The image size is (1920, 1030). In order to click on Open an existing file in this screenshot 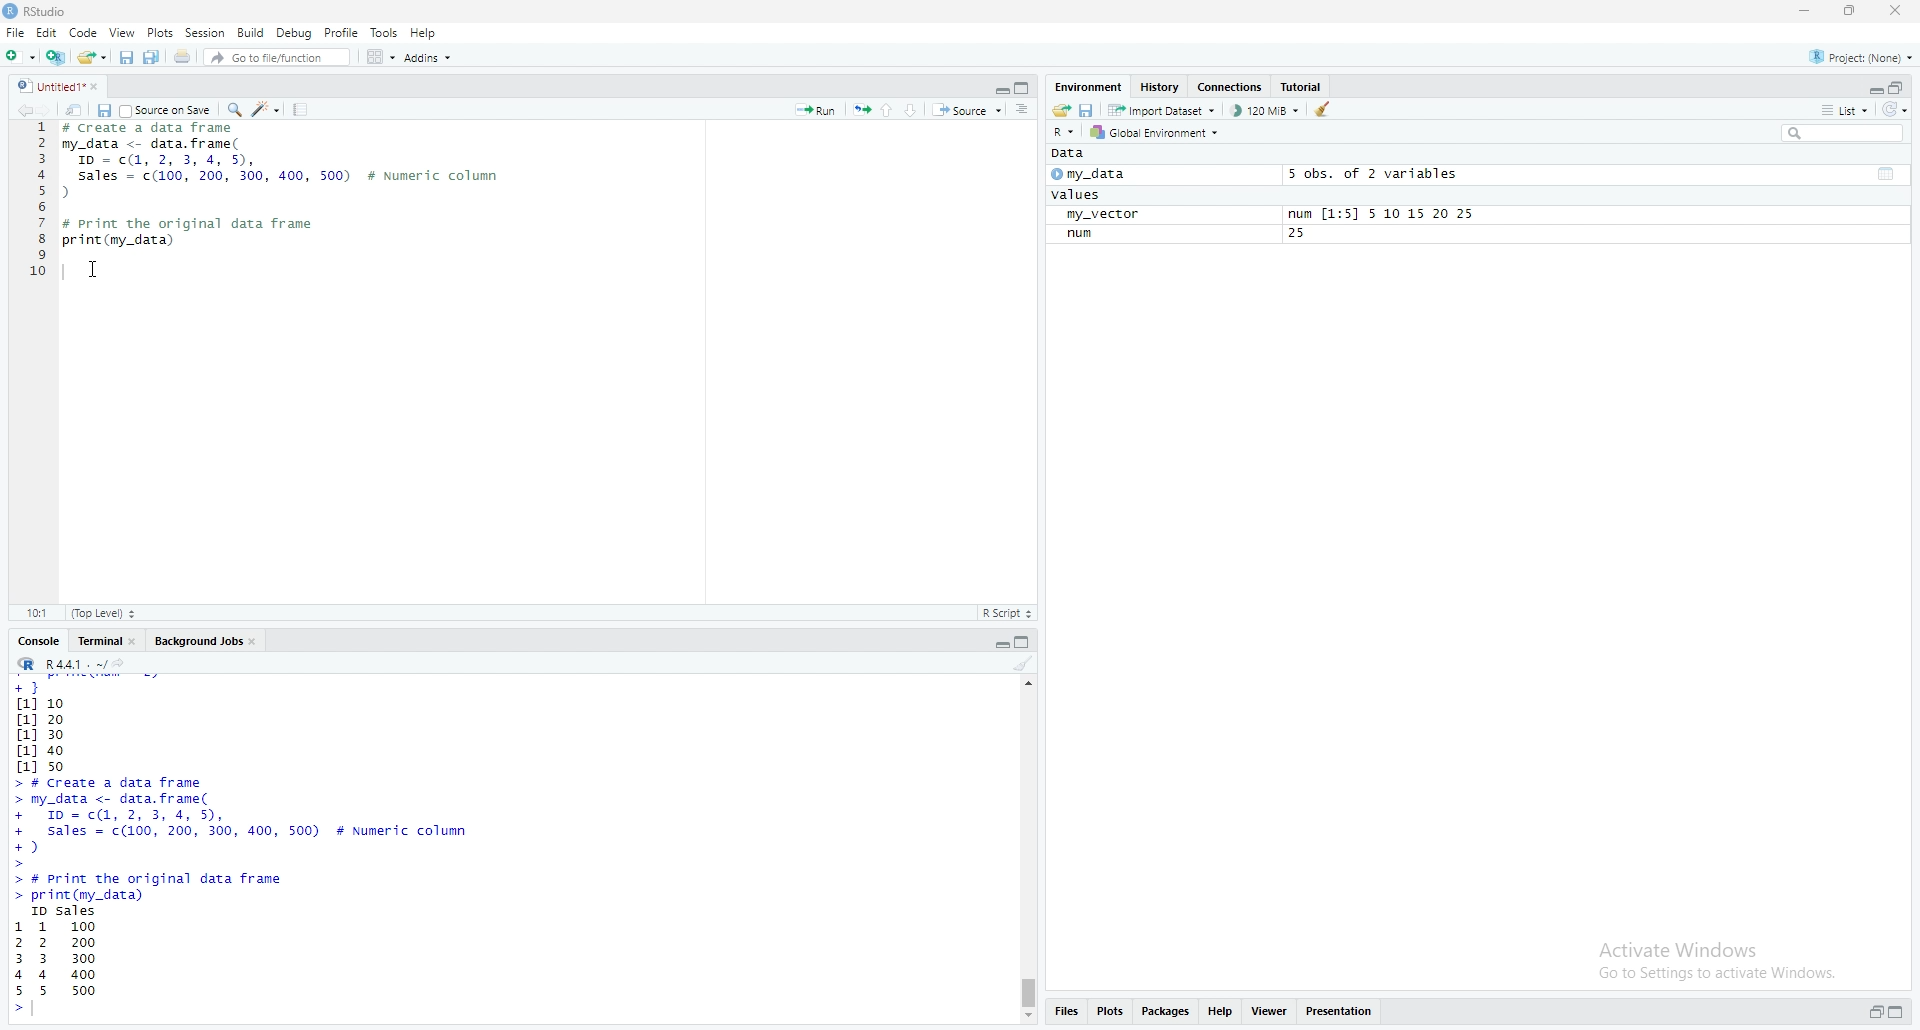, I will do `click(93, 58)`.